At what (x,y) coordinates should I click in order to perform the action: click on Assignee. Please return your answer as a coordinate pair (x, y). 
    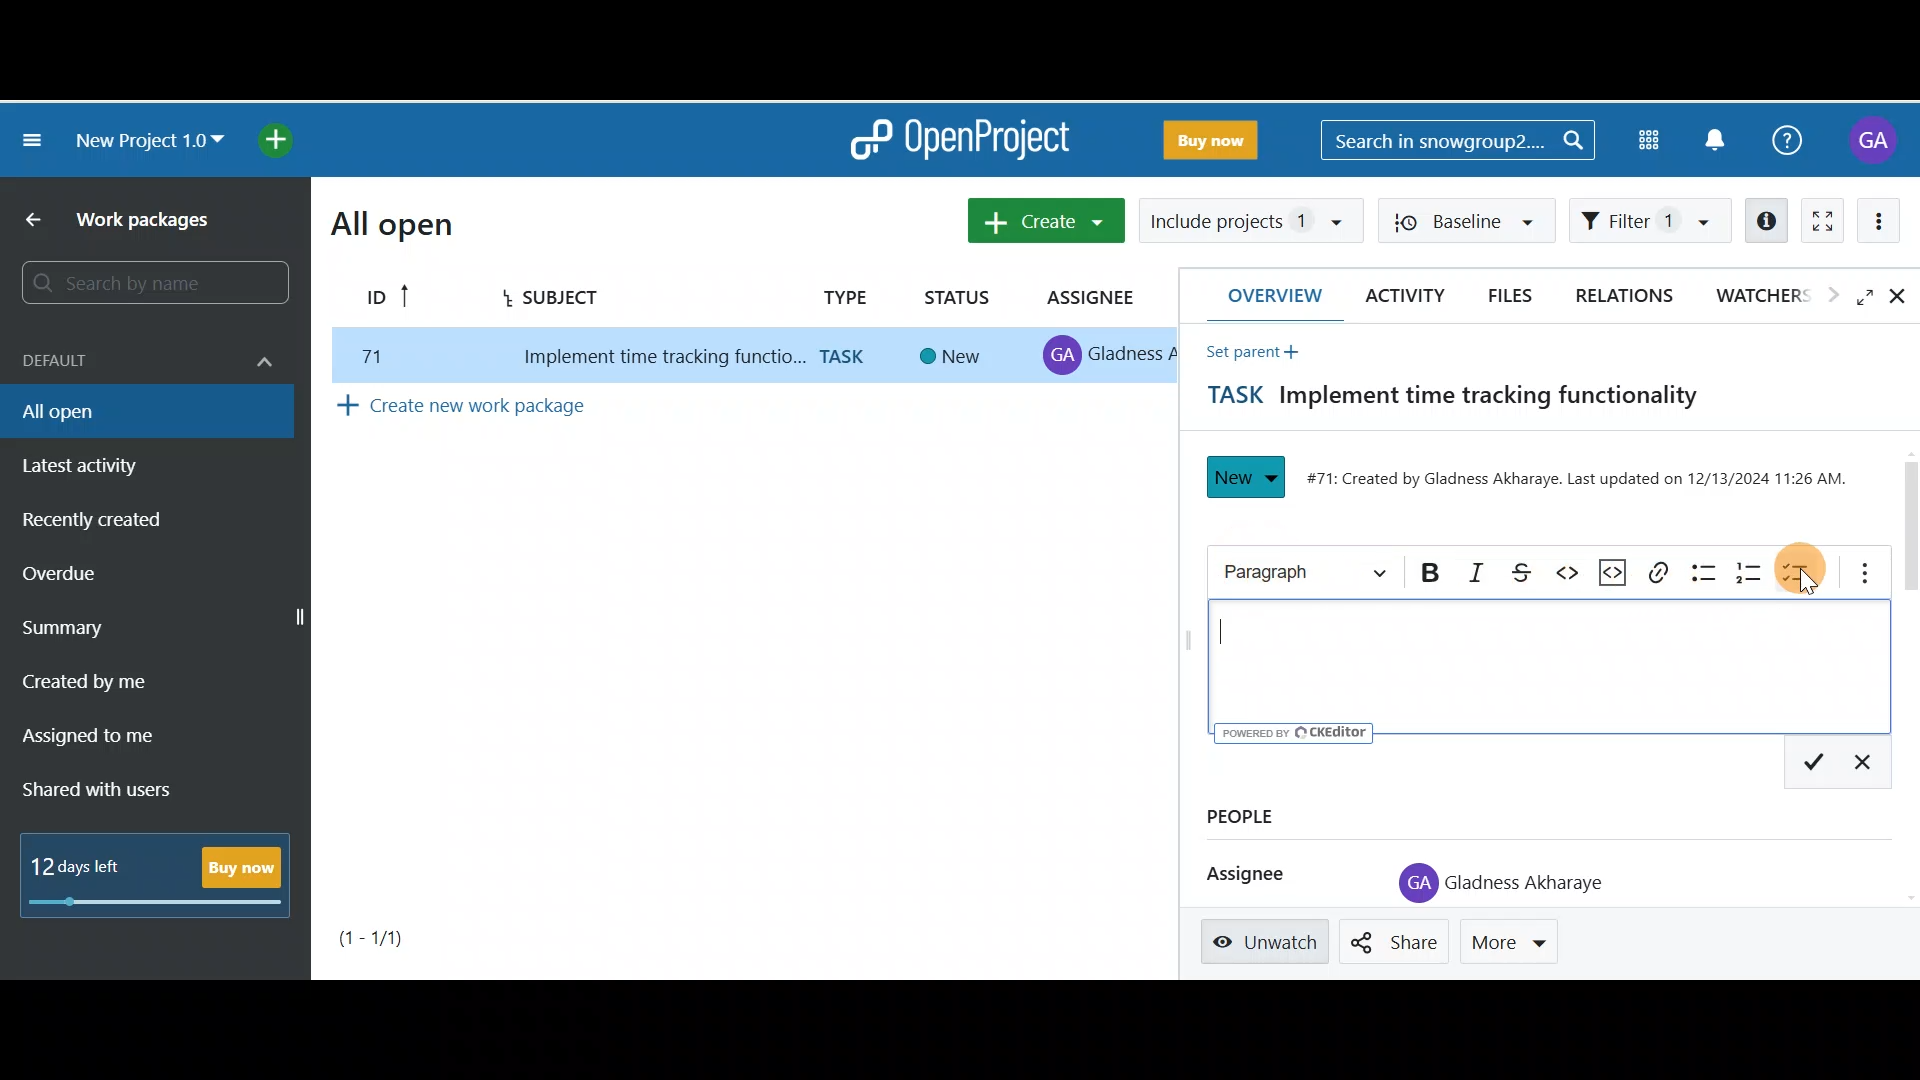
    Looking at the image, I should click on (1096, 298).